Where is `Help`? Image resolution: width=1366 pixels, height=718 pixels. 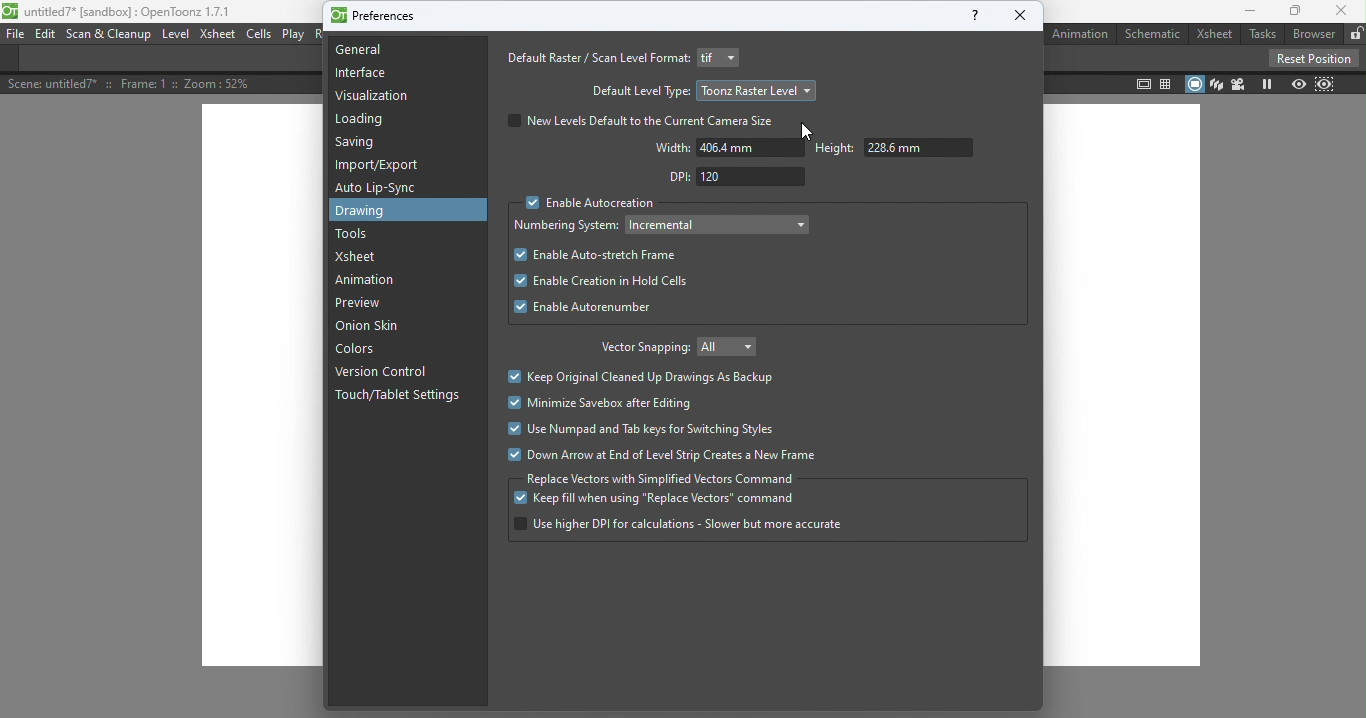 Help is located at coordinates (968, 19).